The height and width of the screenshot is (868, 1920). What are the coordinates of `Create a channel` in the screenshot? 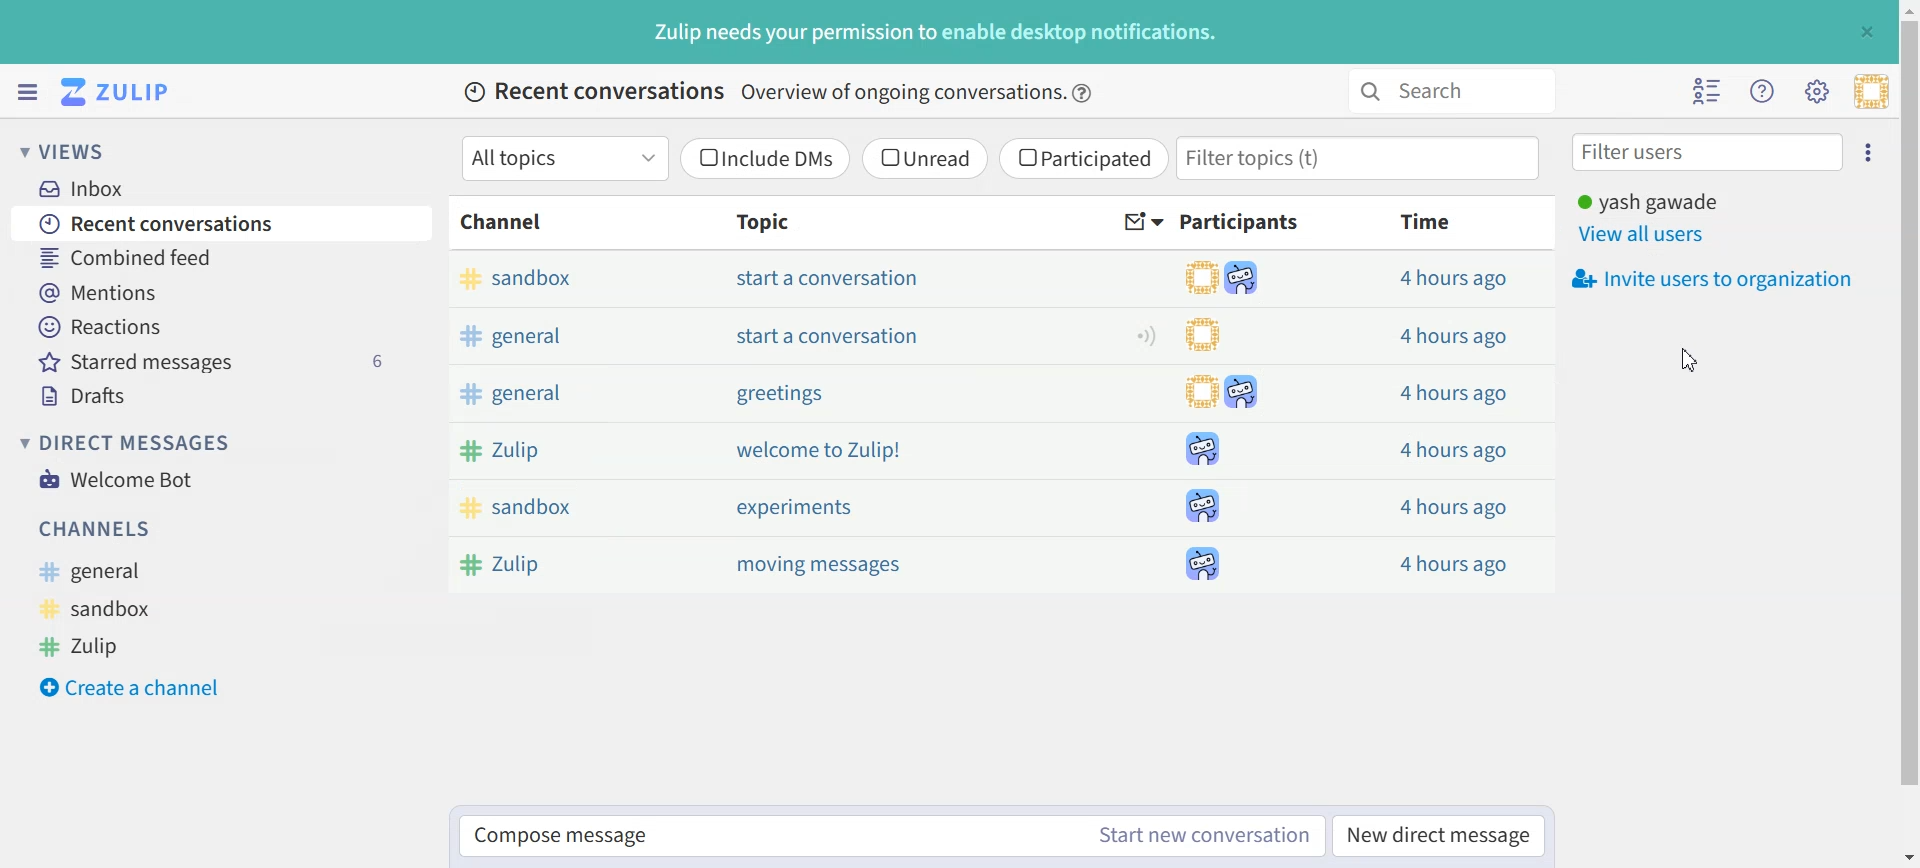 It's located at (141, 685).